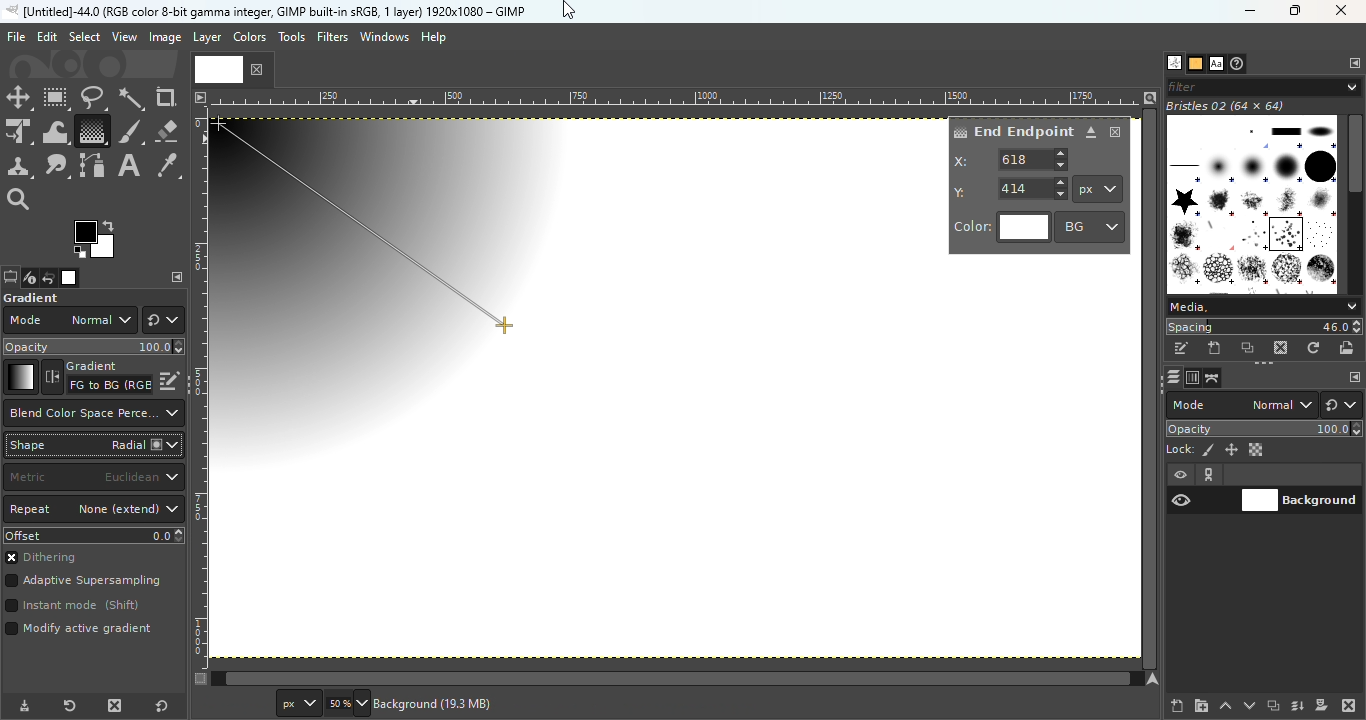 This screenshot has width=1366, height=720. I want to click on Open the device status dialog, so click(28, 279).